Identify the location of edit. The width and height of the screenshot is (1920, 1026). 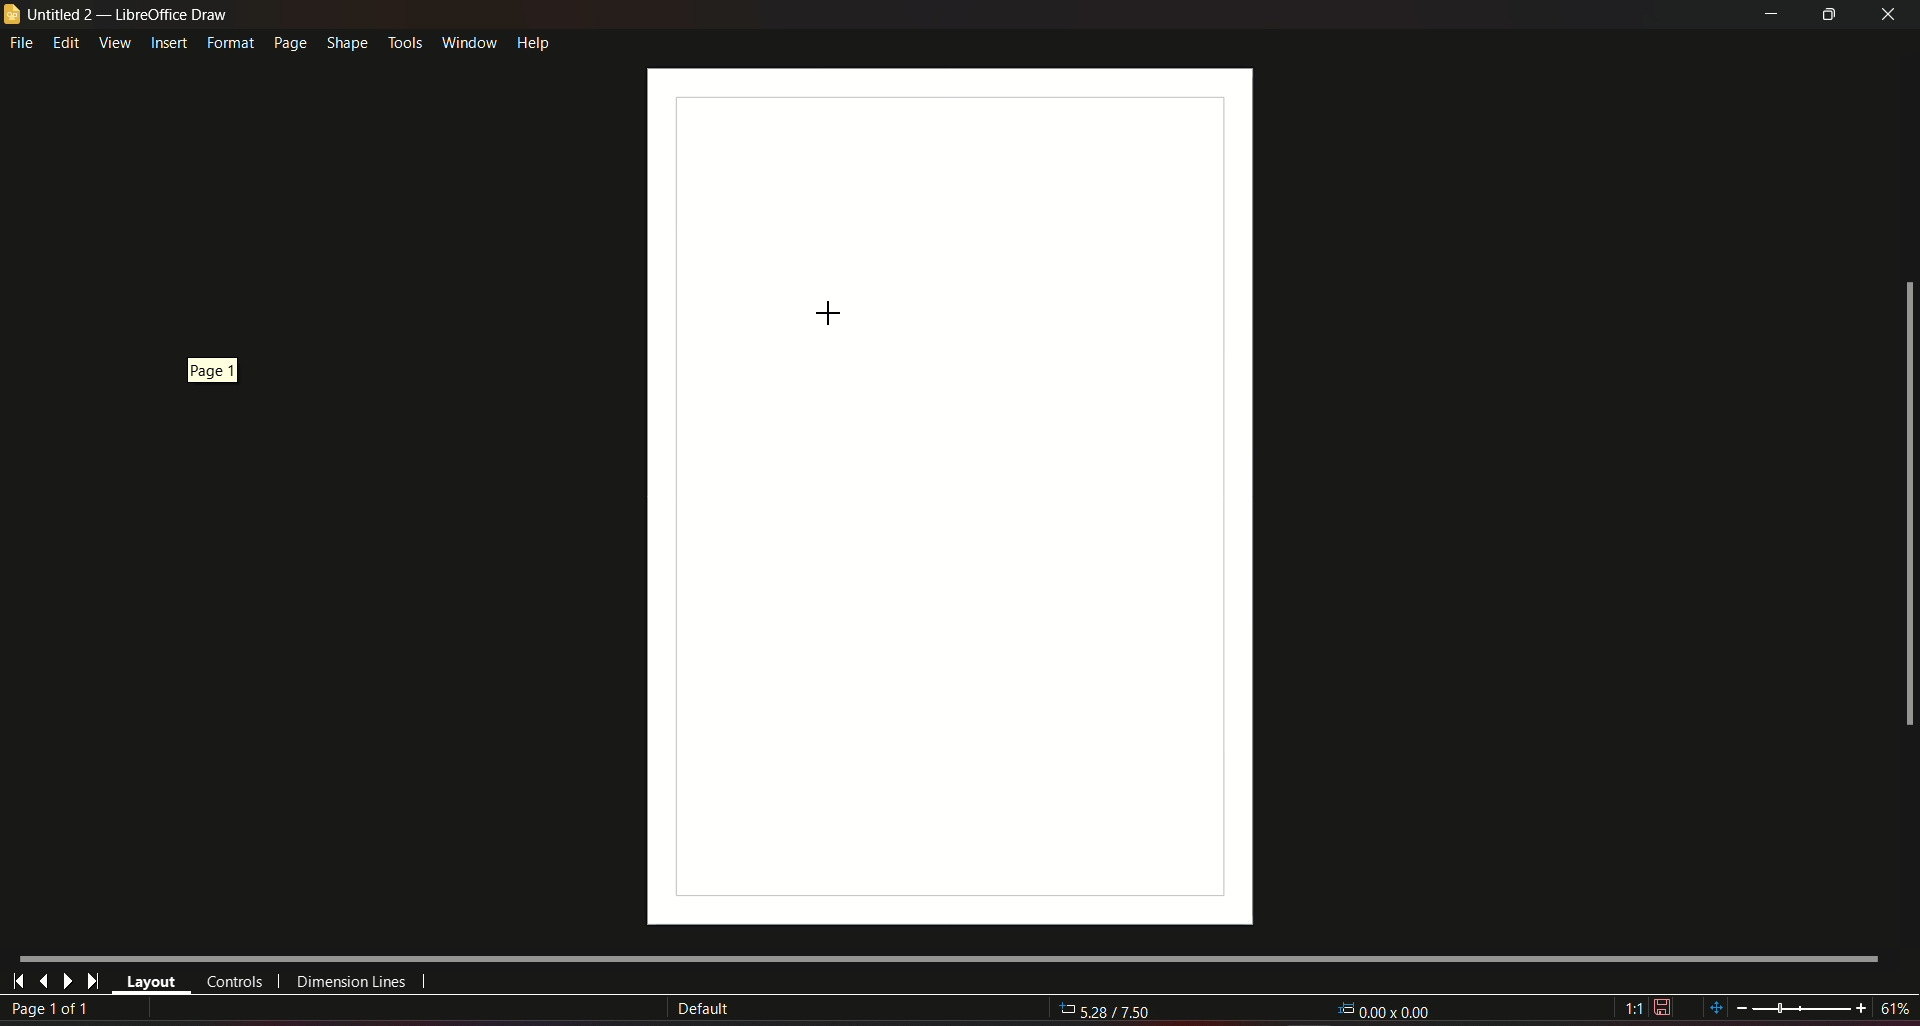
(67, 42).